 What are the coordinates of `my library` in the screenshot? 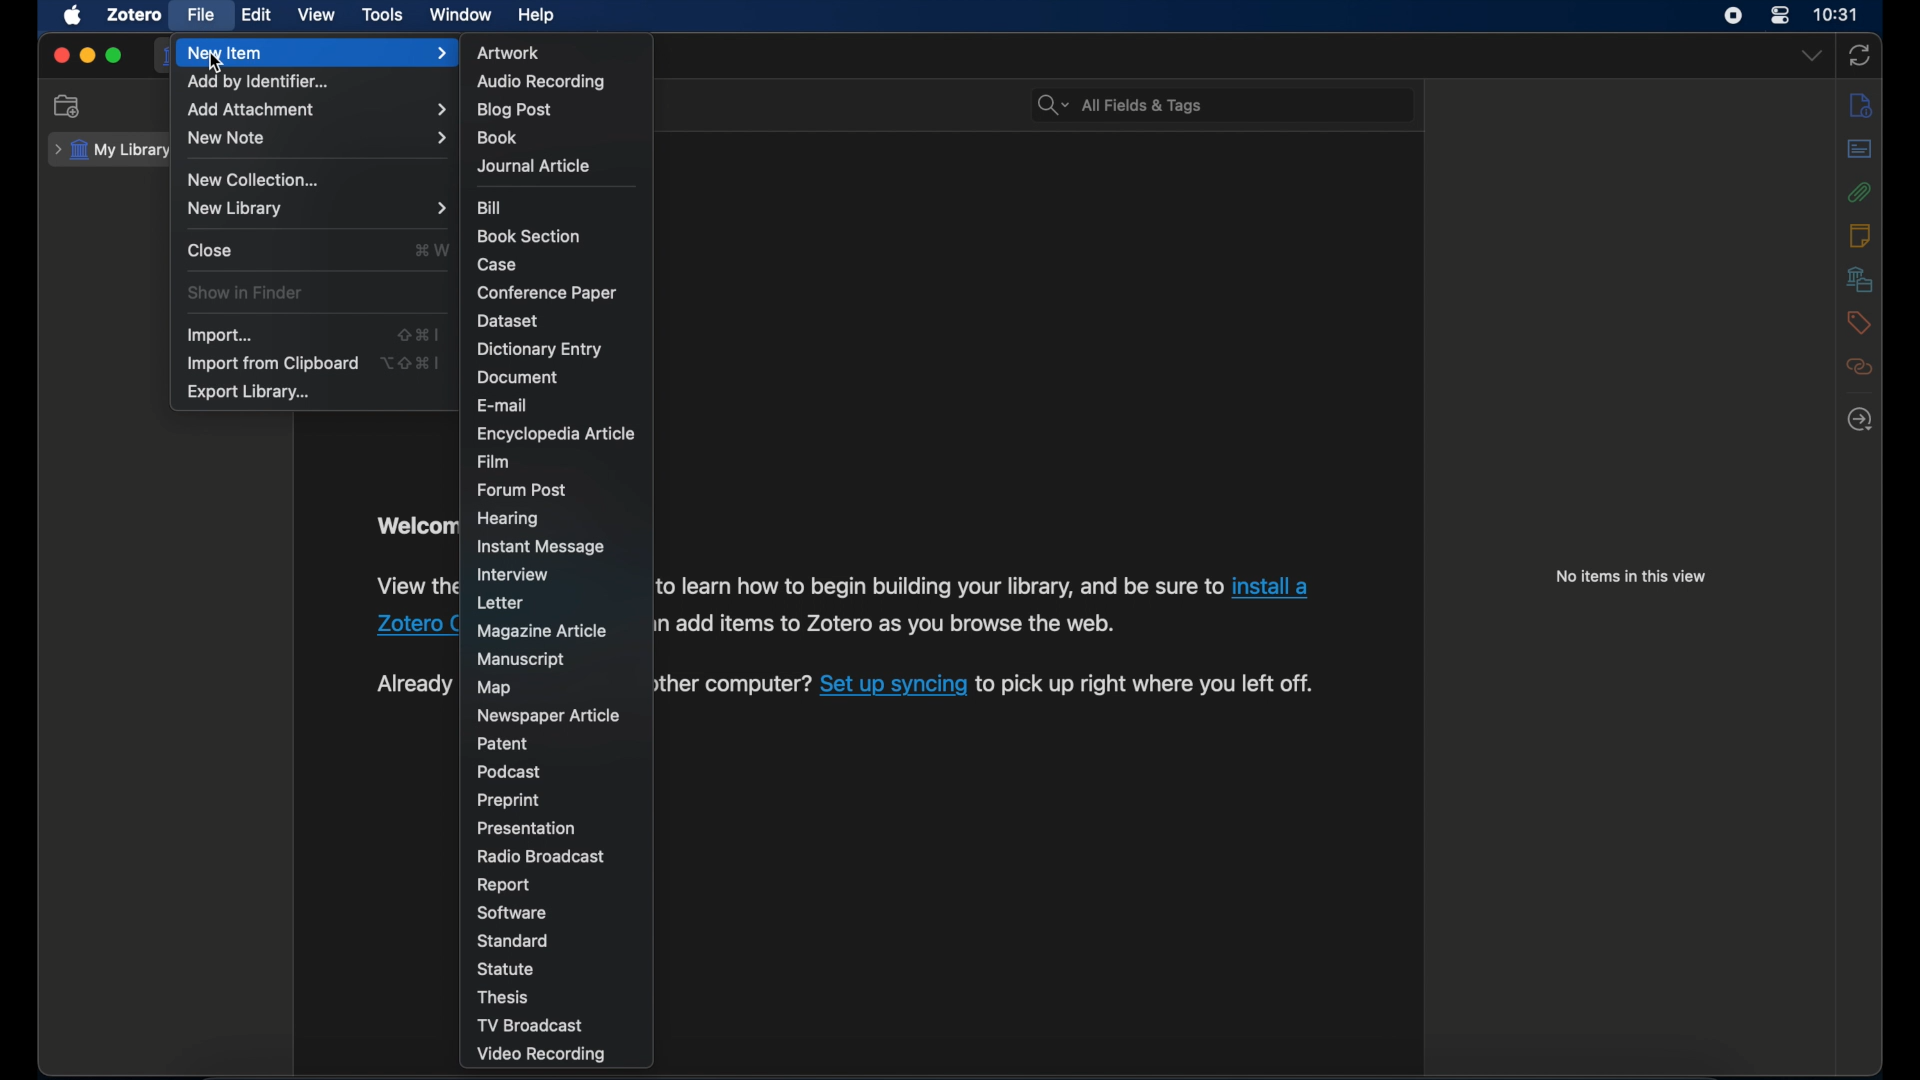 It's located at (112, 151).